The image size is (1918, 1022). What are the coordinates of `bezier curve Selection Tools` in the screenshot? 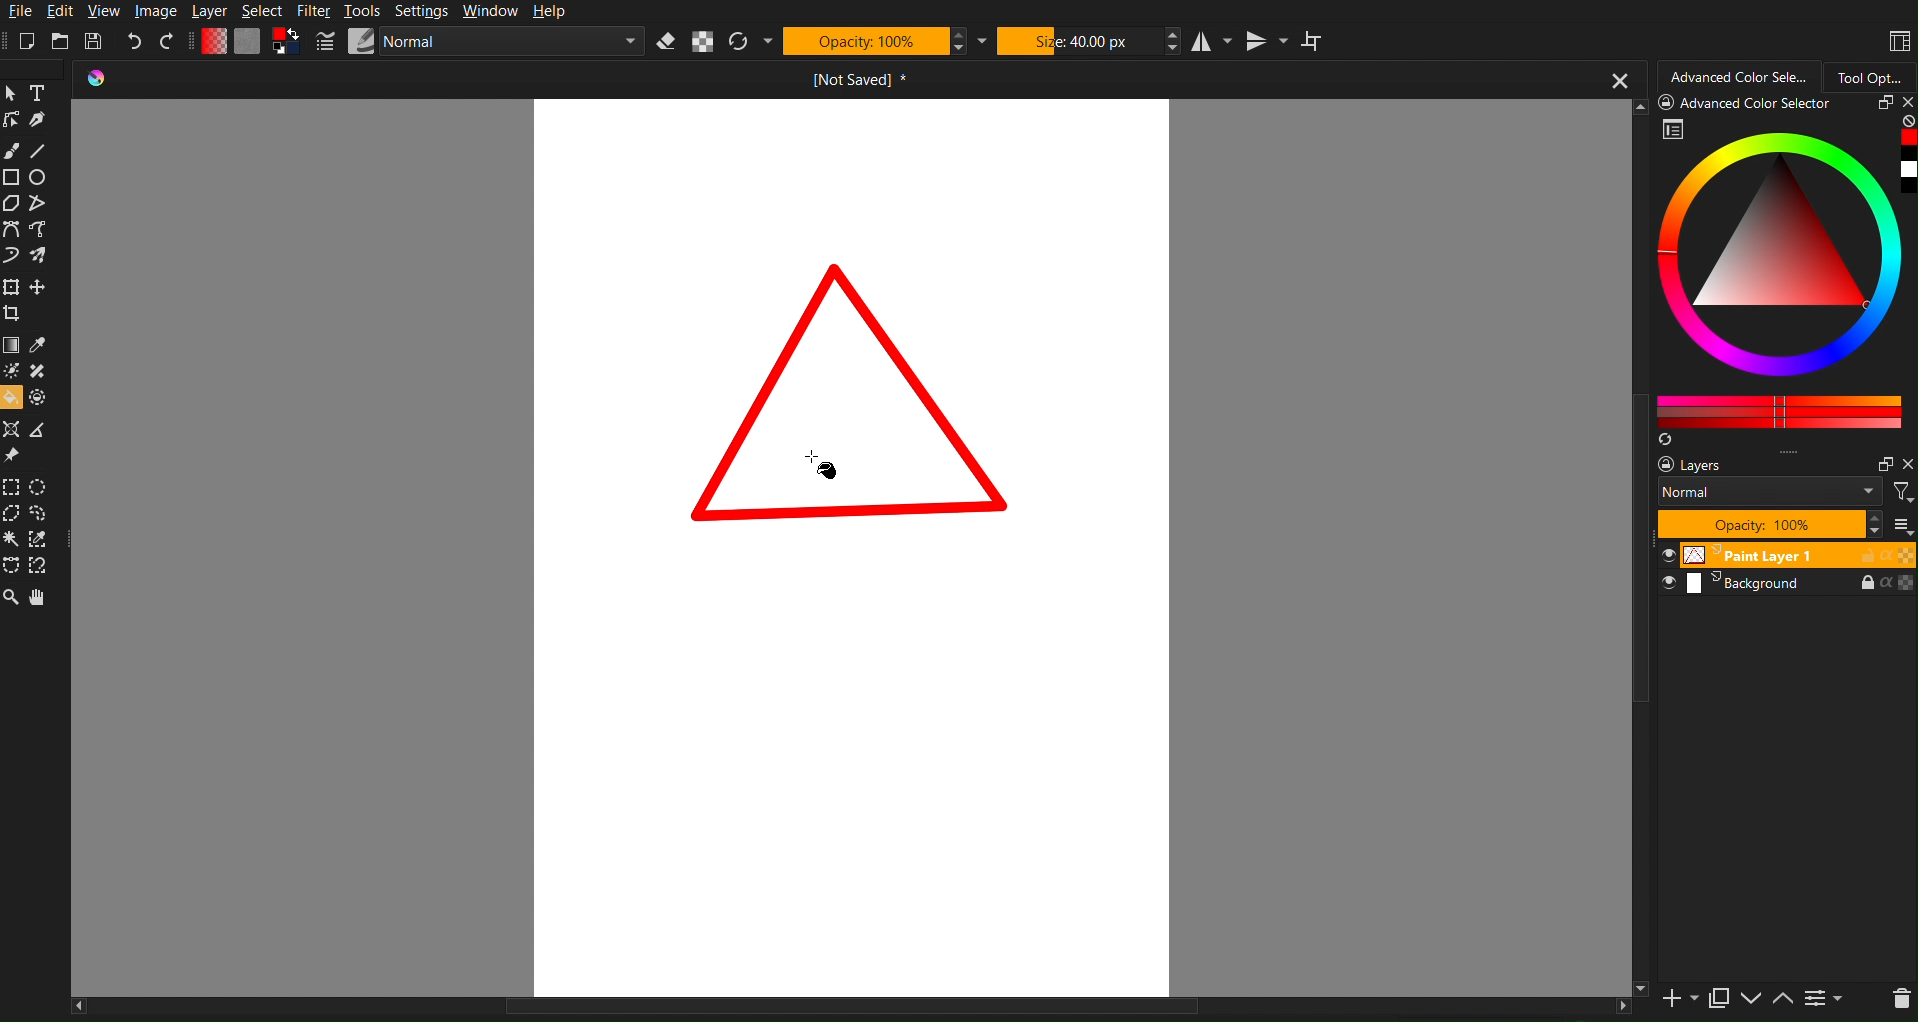 It's located at (14, 566).